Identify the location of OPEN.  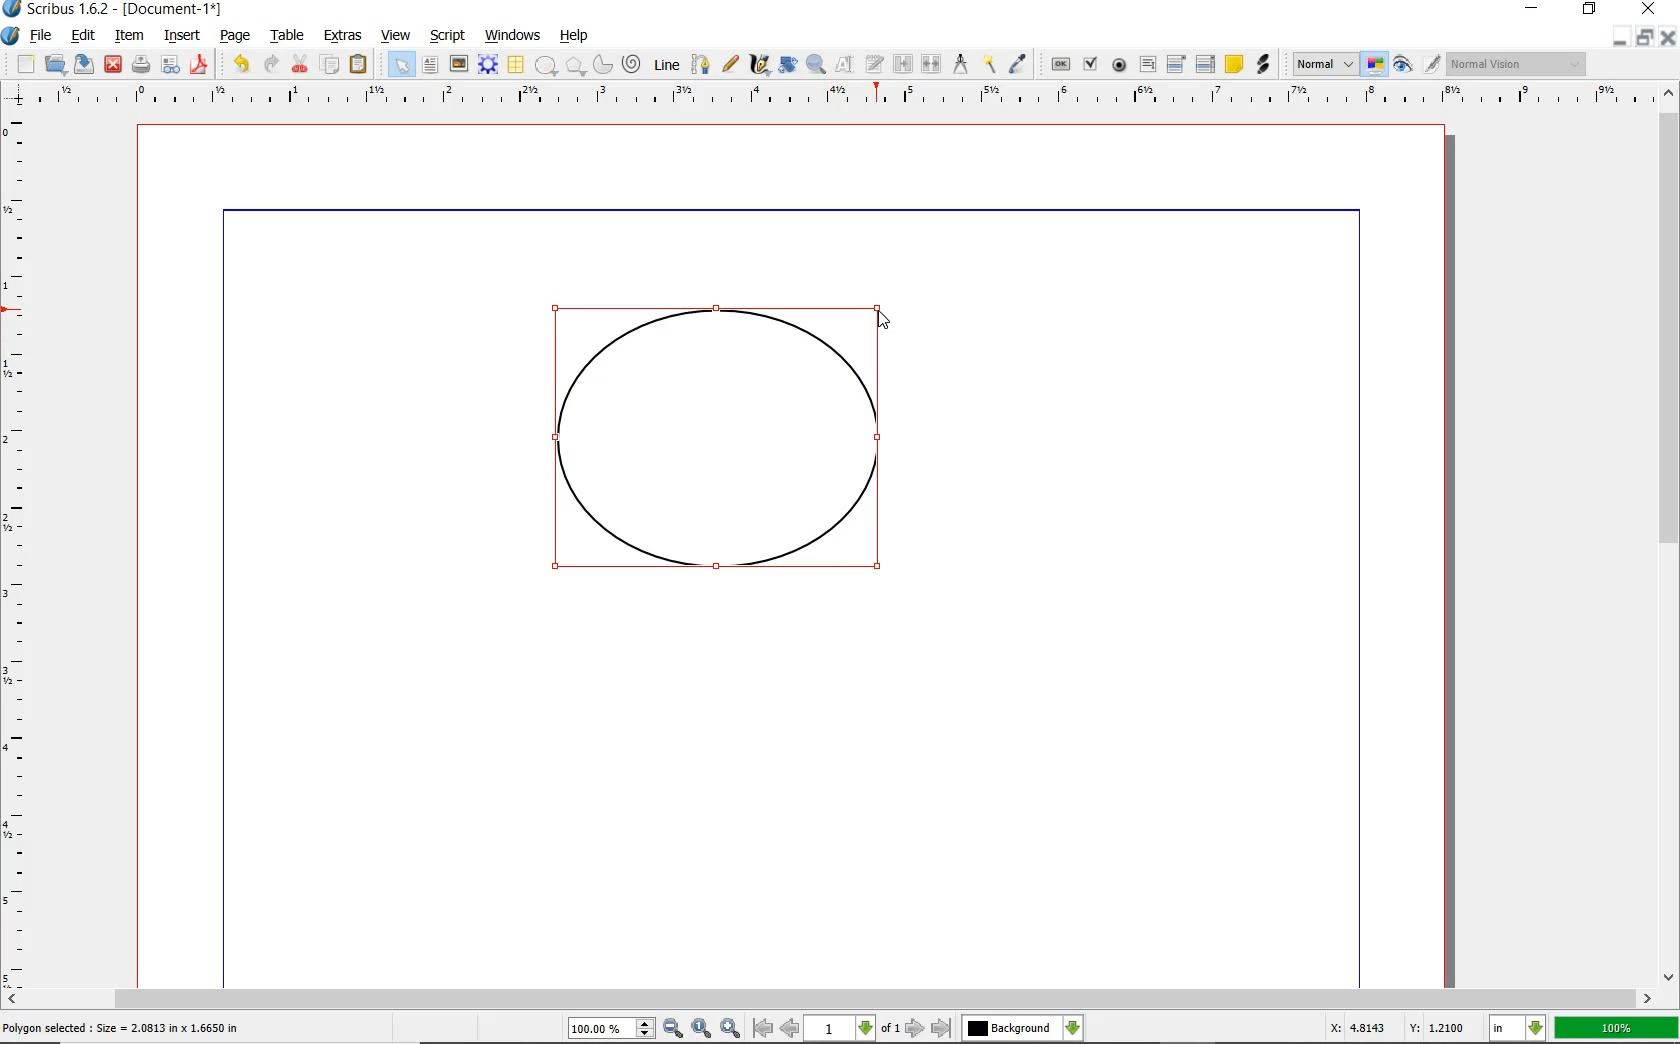
(55, 63).